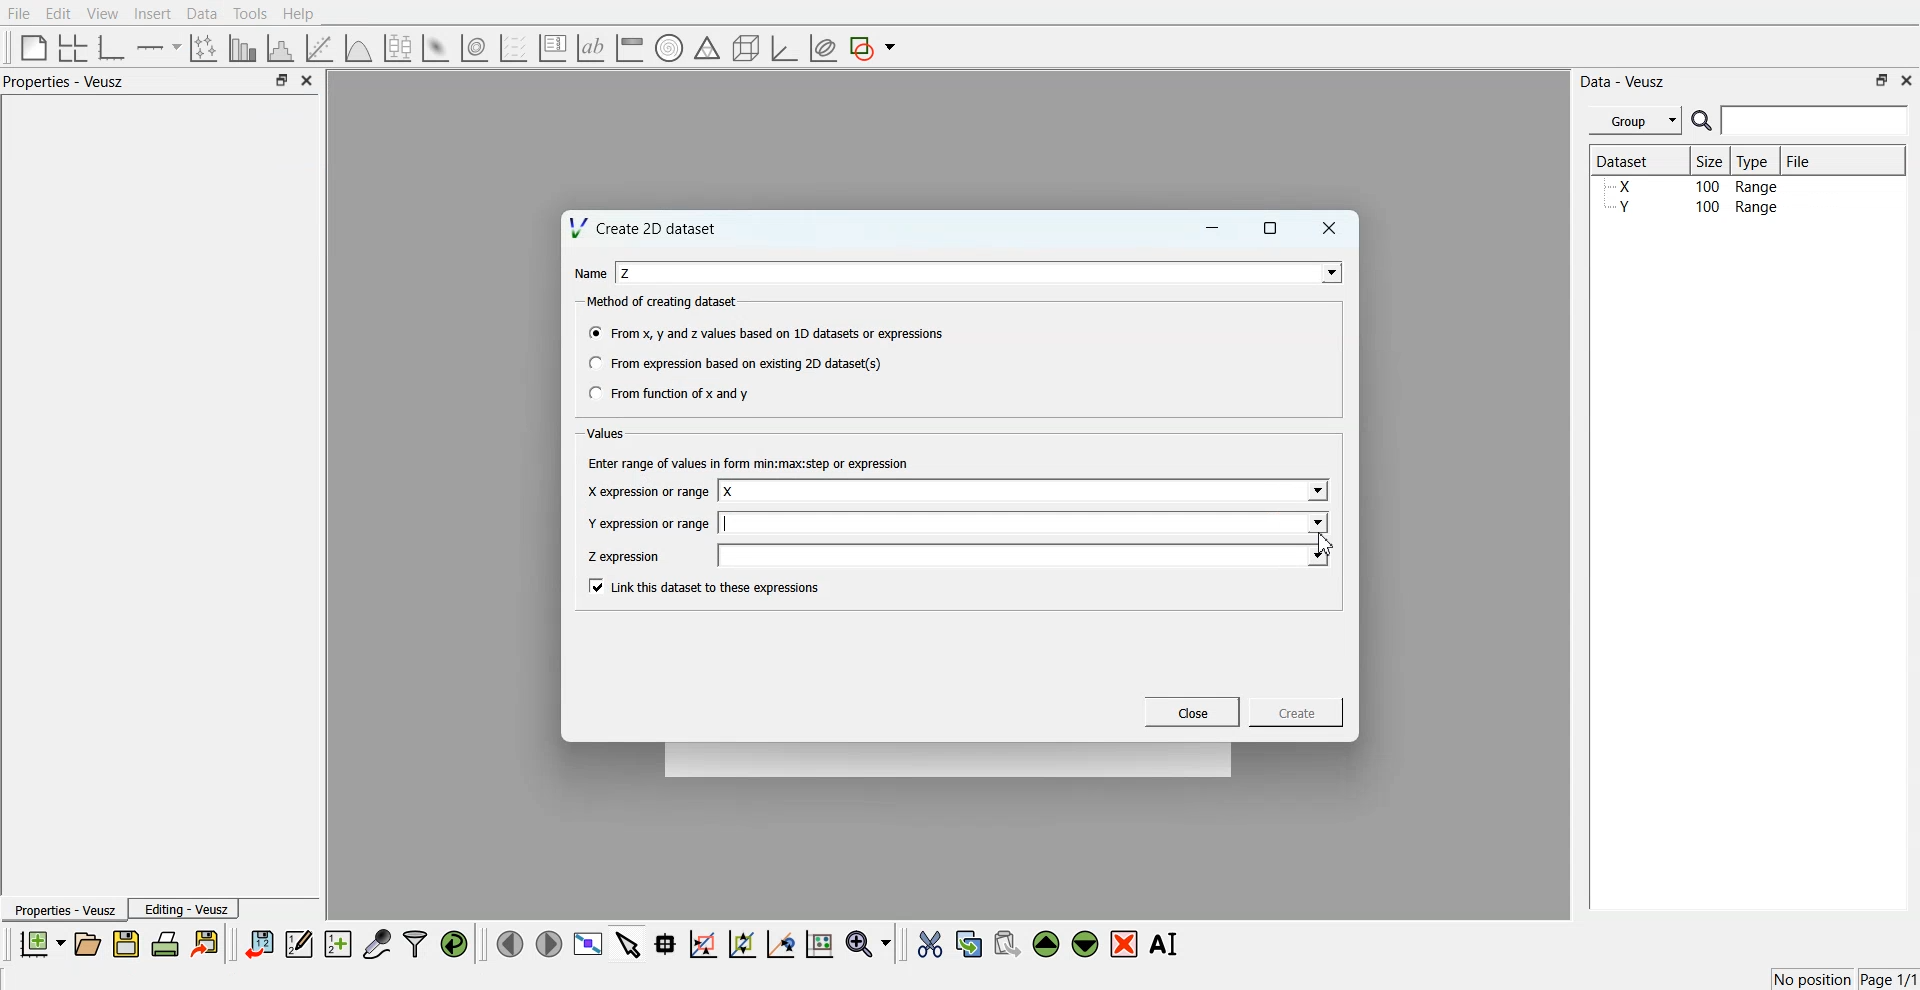  I want to click on Drop down, so click(1327, 272).